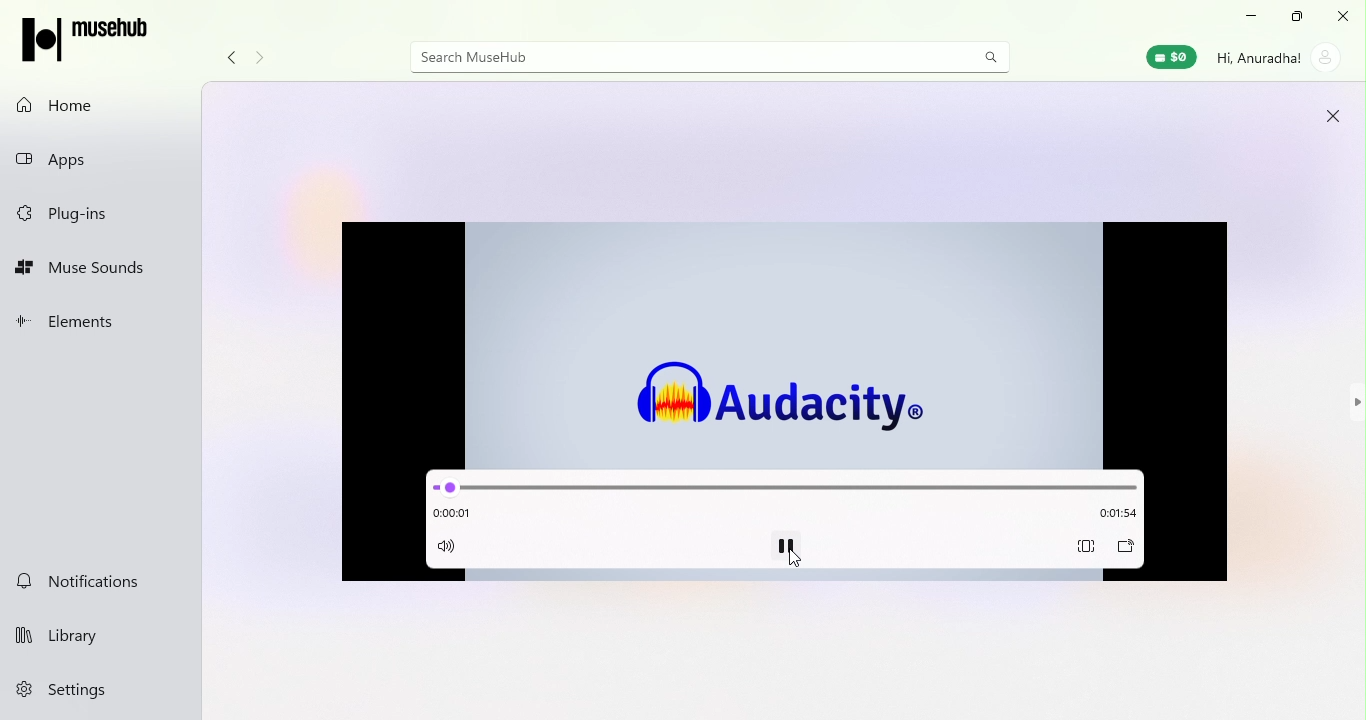  I want to click on Apps, so click(105, 160).